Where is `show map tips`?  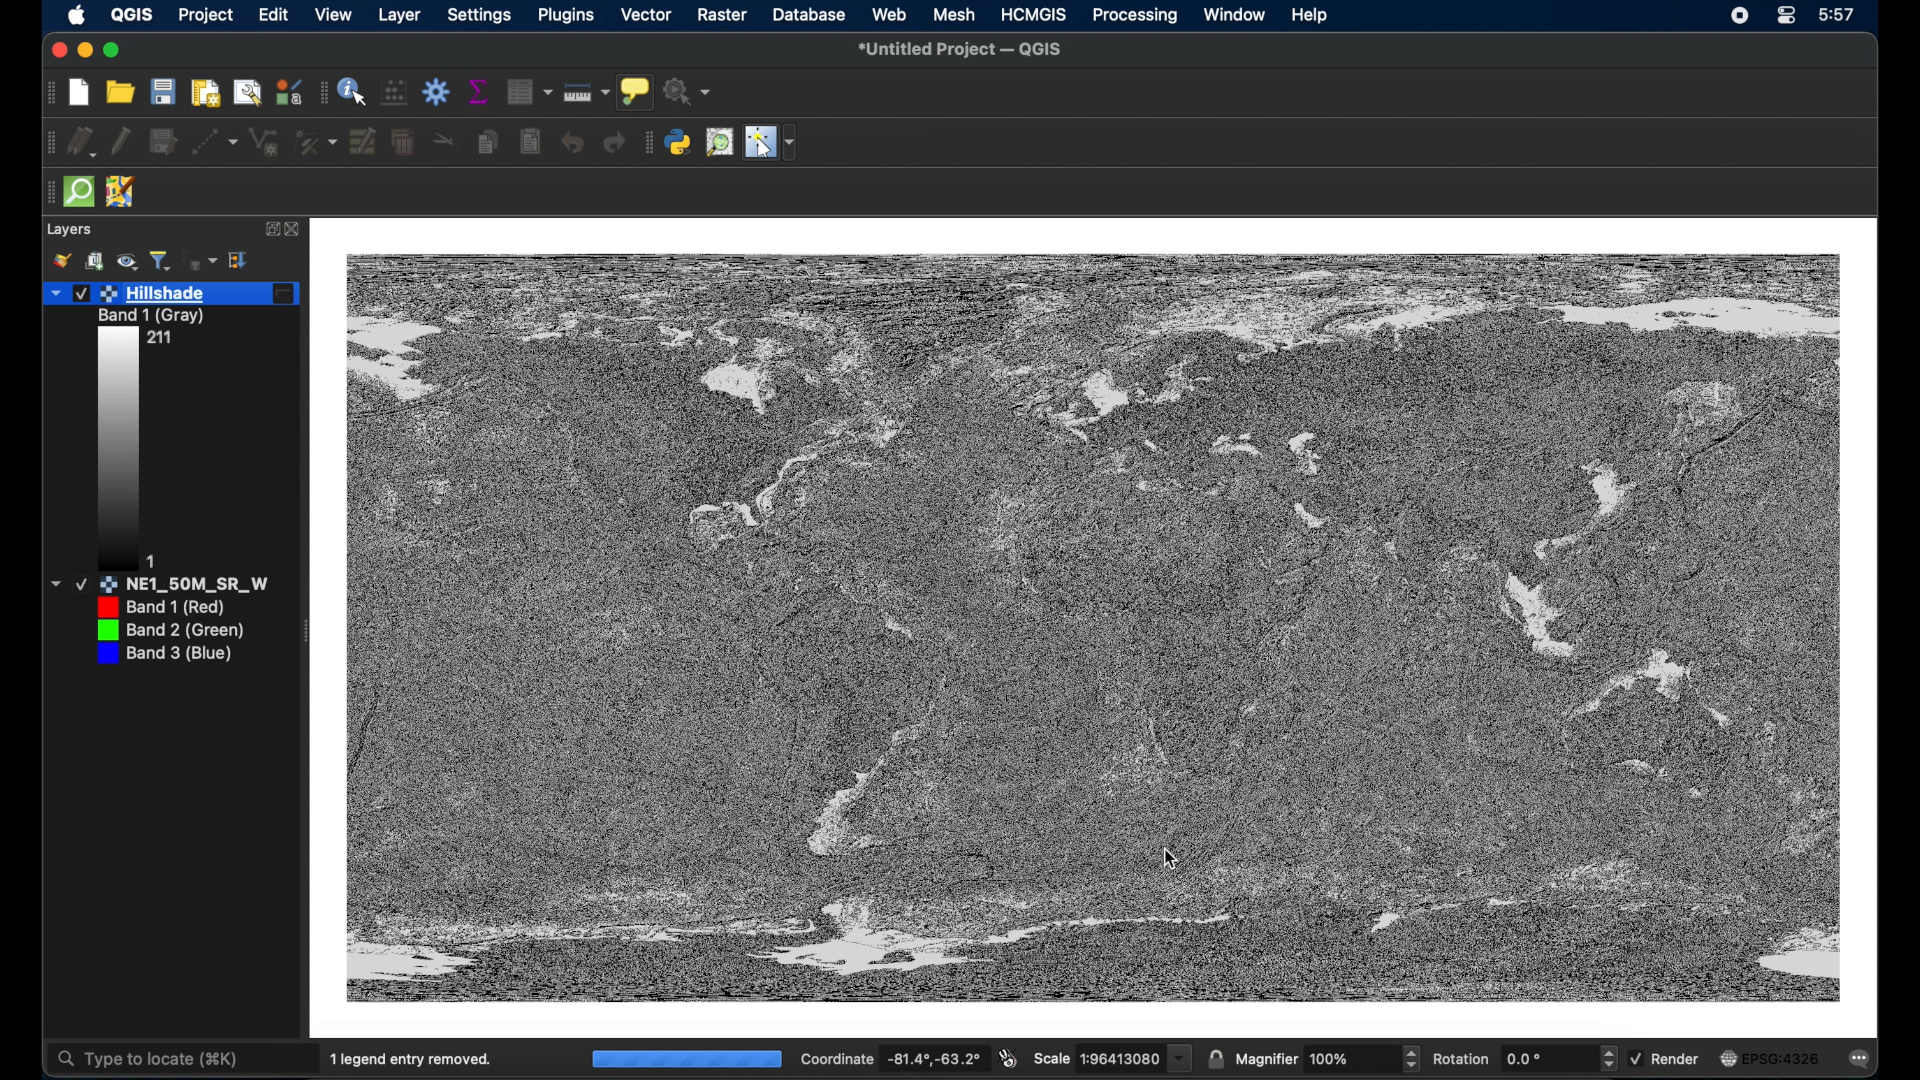 show map tips is located at coordinates (636, 91).